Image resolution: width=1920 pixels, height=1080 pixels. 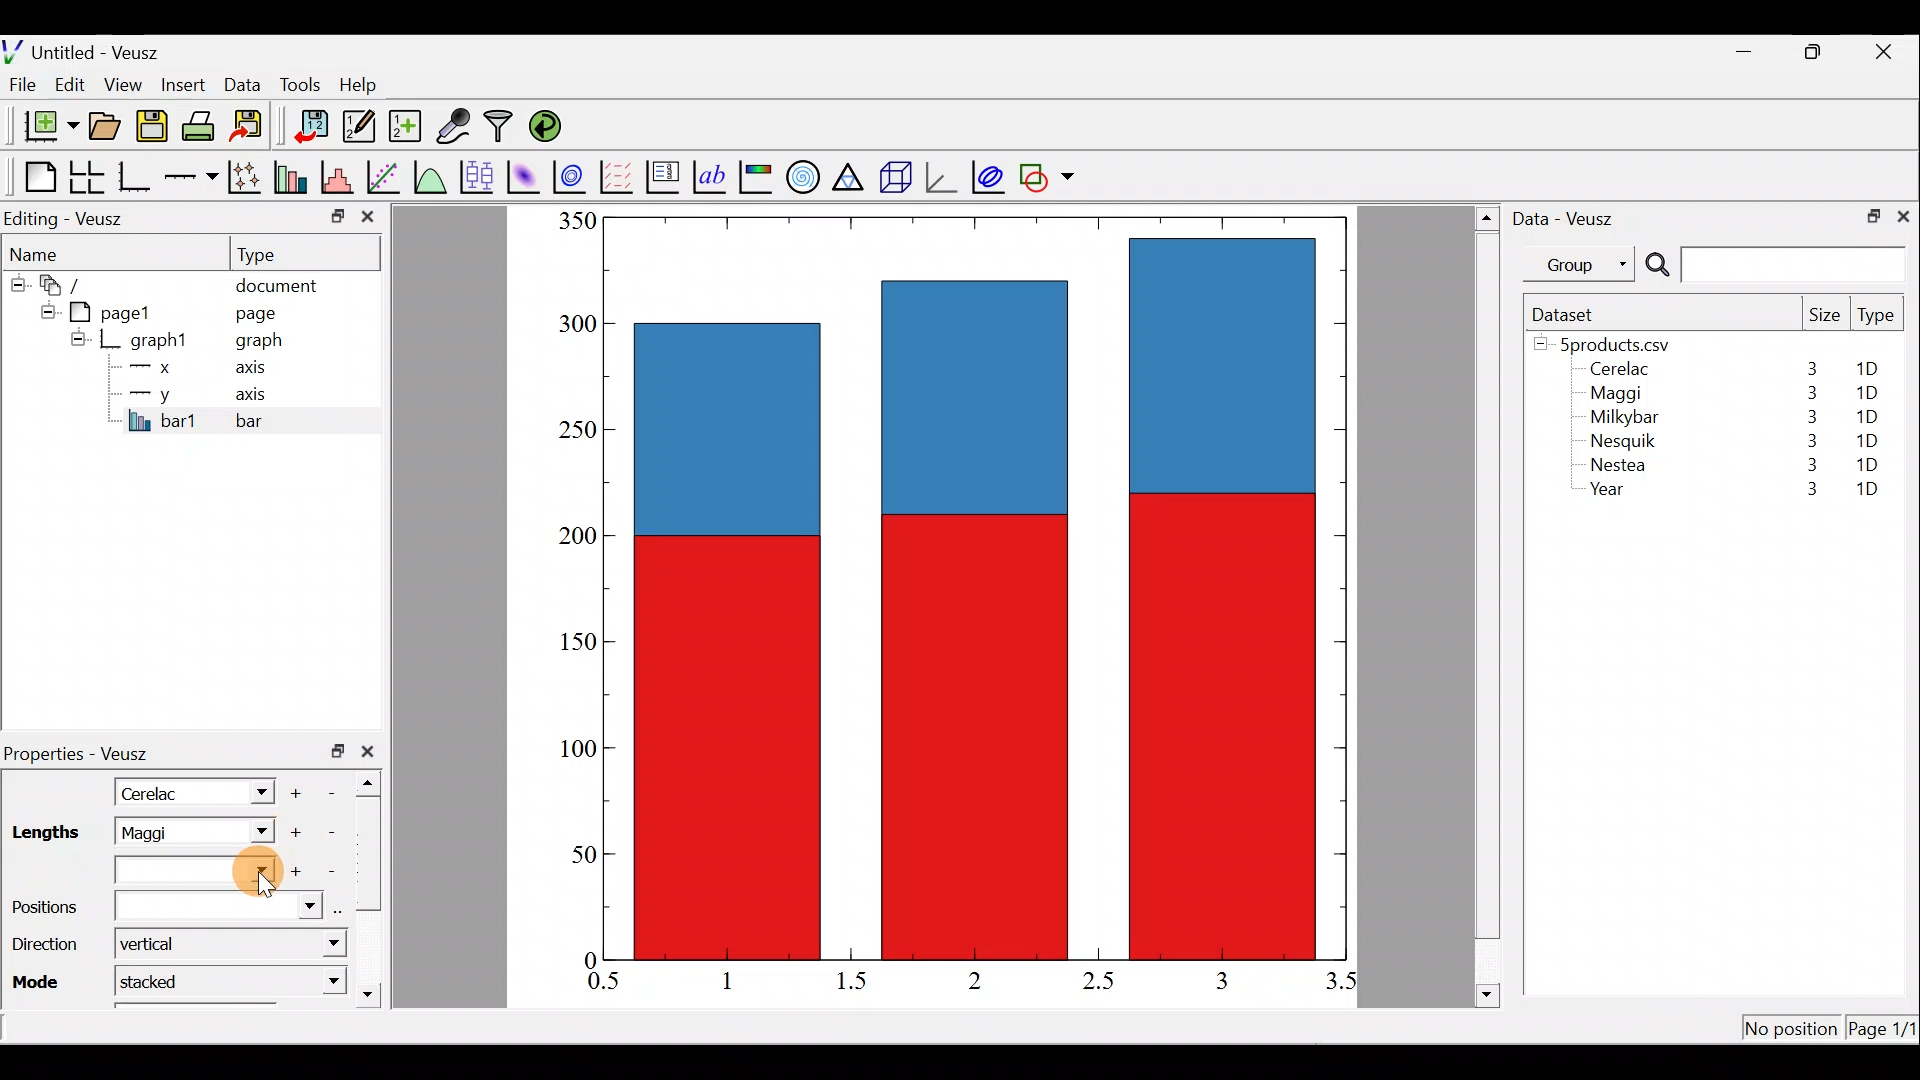 I want to click on pagel, so click(x=119, y=310).